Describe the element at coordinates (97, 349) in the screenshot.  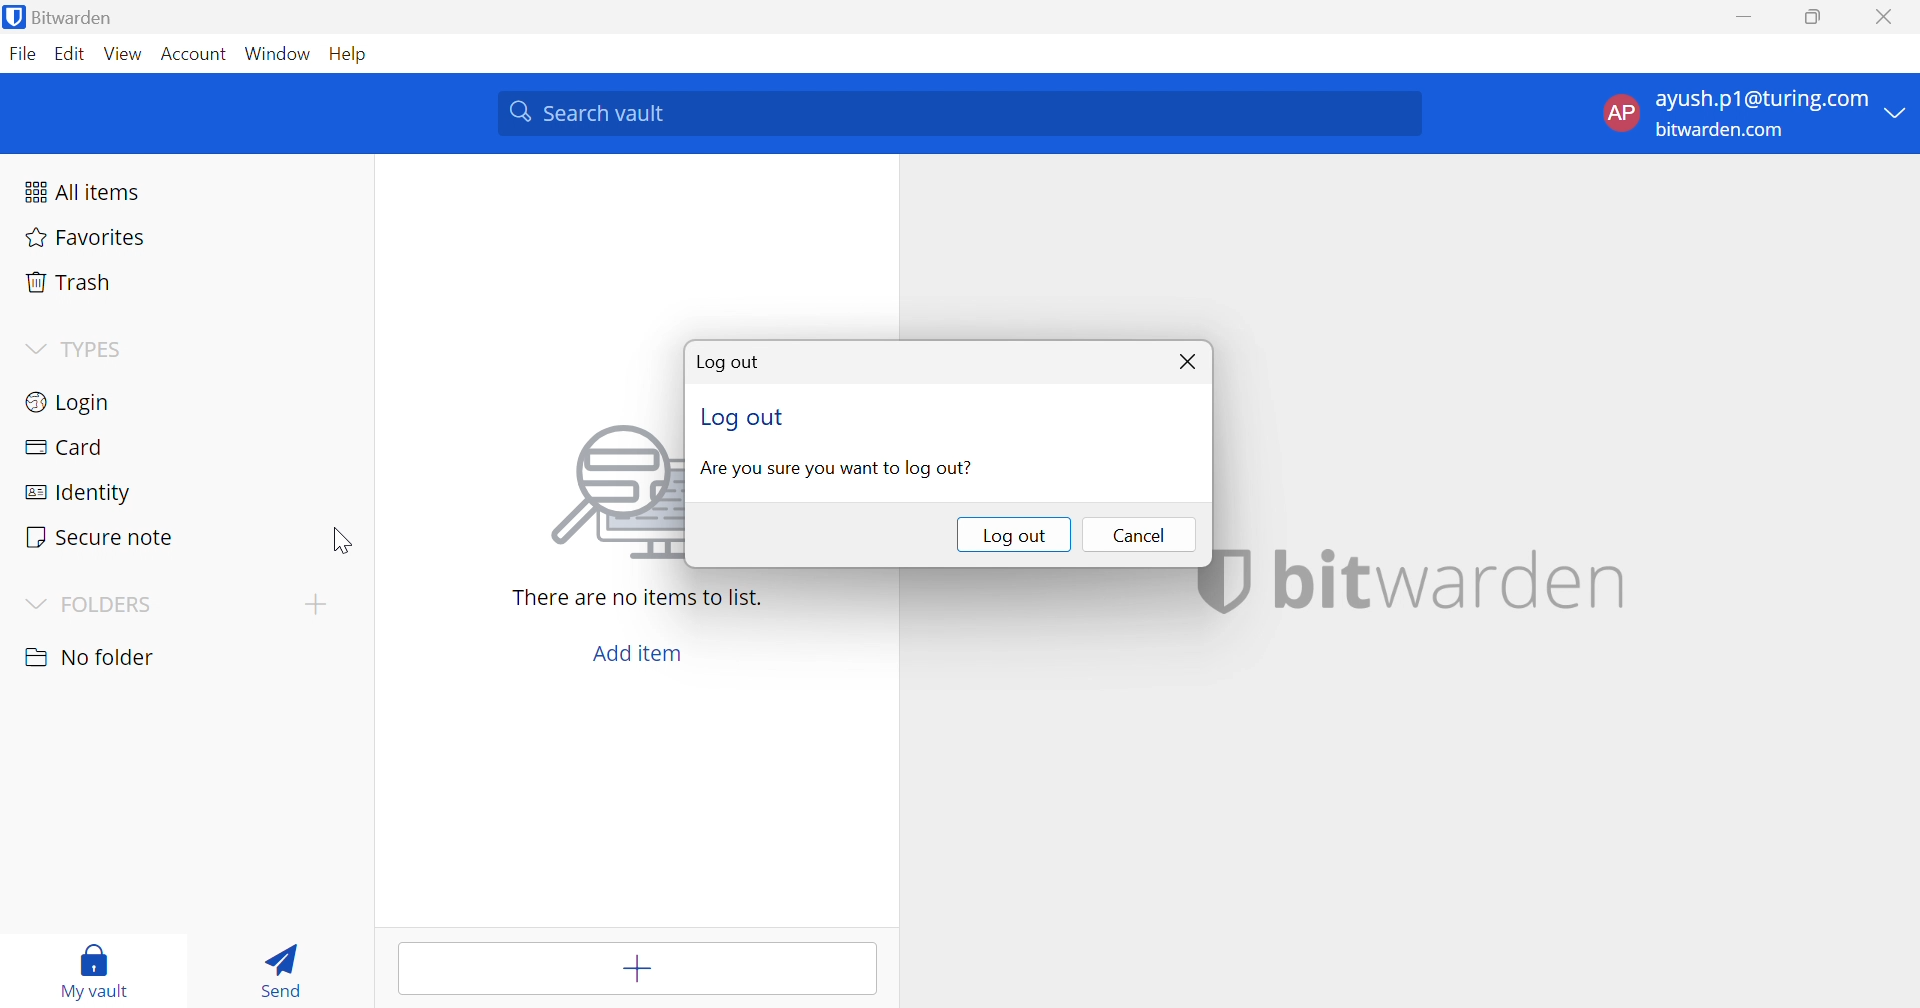
I see `TYPES` at that location.